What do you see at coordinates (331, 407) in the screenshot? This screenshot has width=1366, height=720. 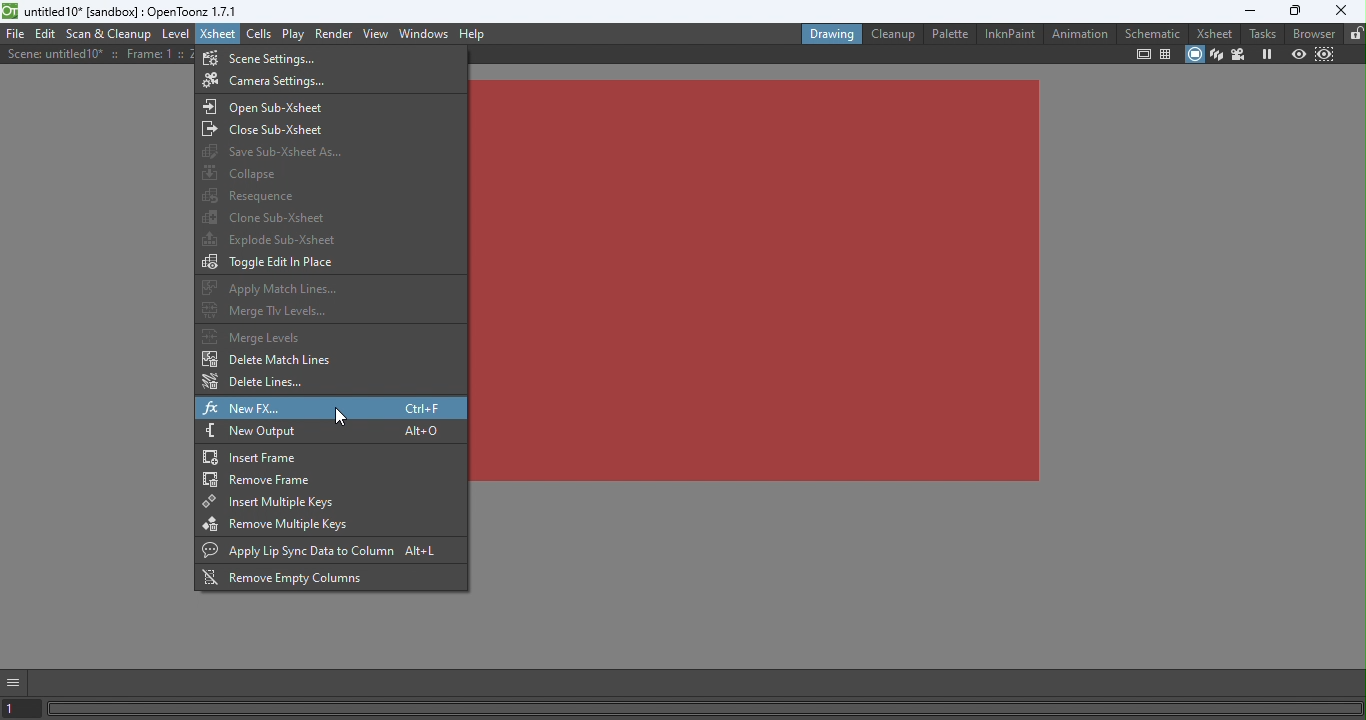 I see `New fx` at bounding box center [331, 407].